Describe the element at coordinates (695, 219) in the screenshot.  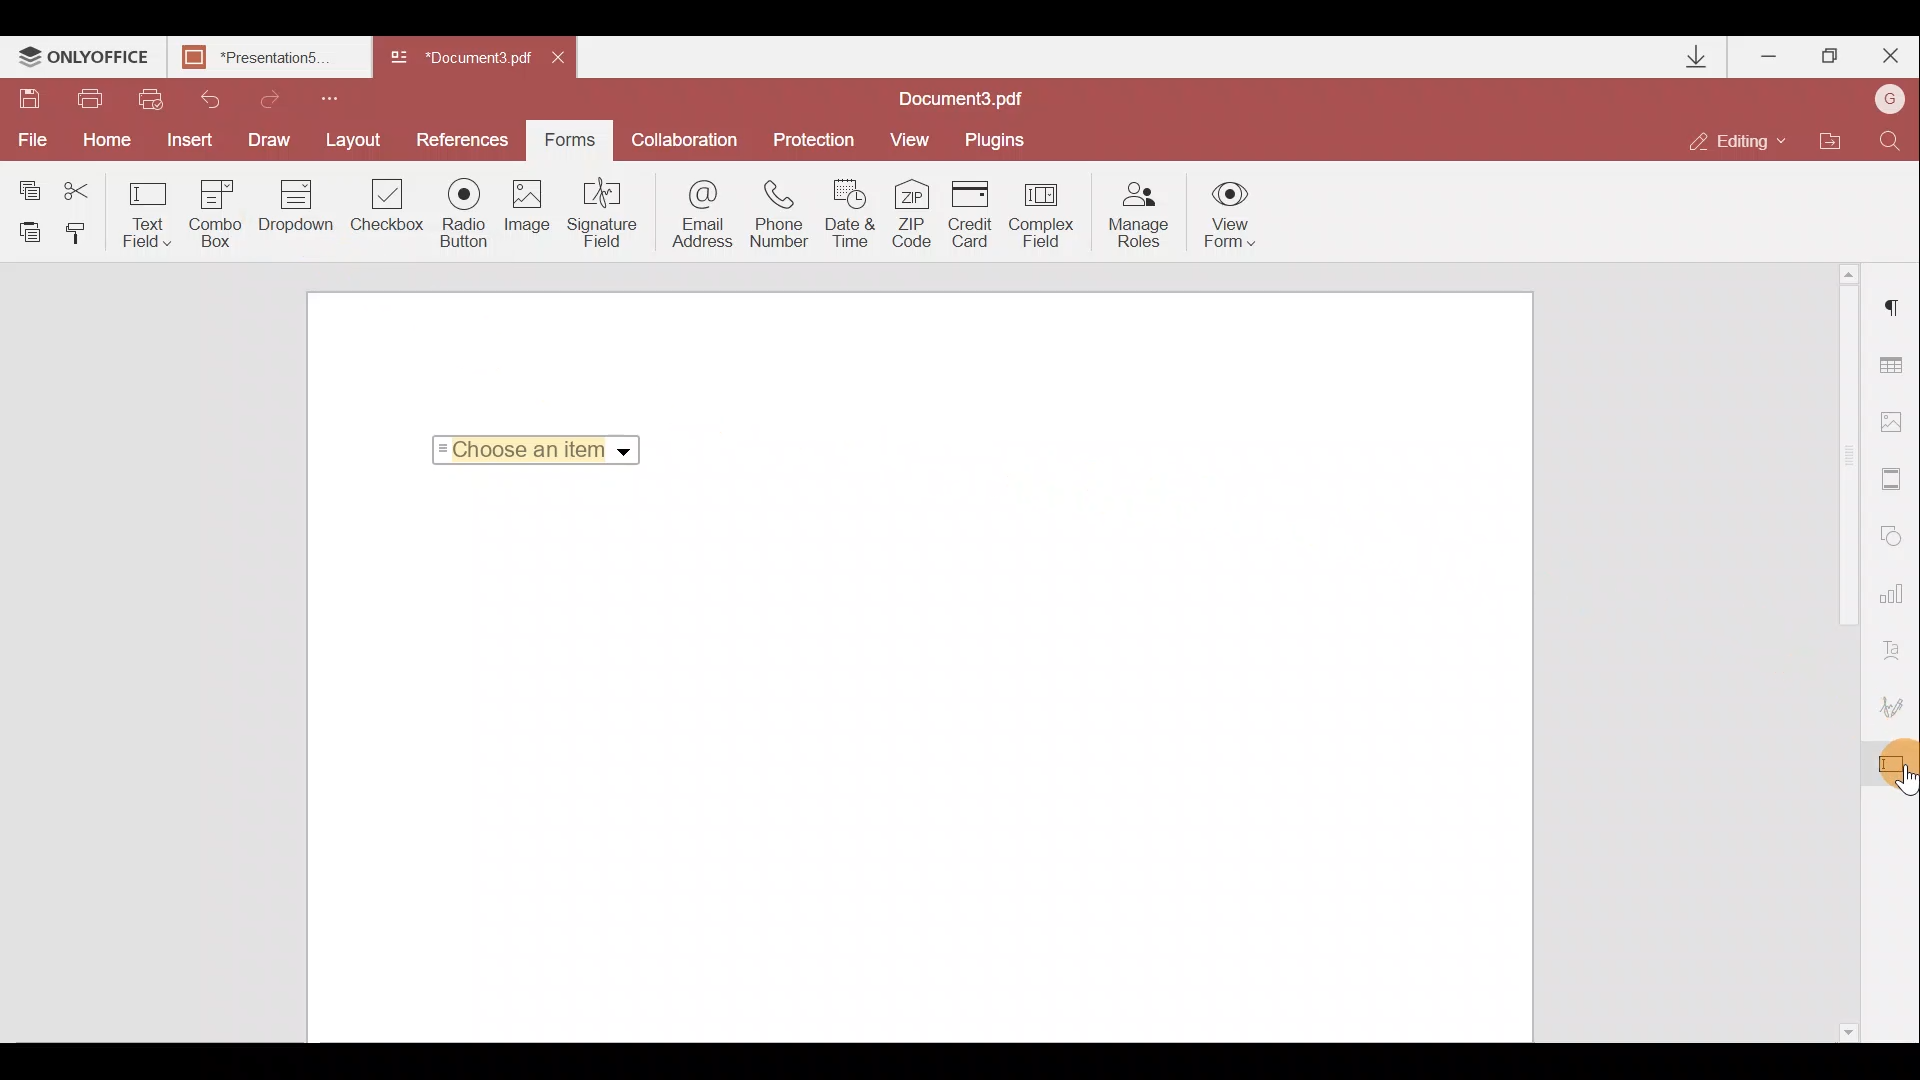
I see `Email address` at that location.